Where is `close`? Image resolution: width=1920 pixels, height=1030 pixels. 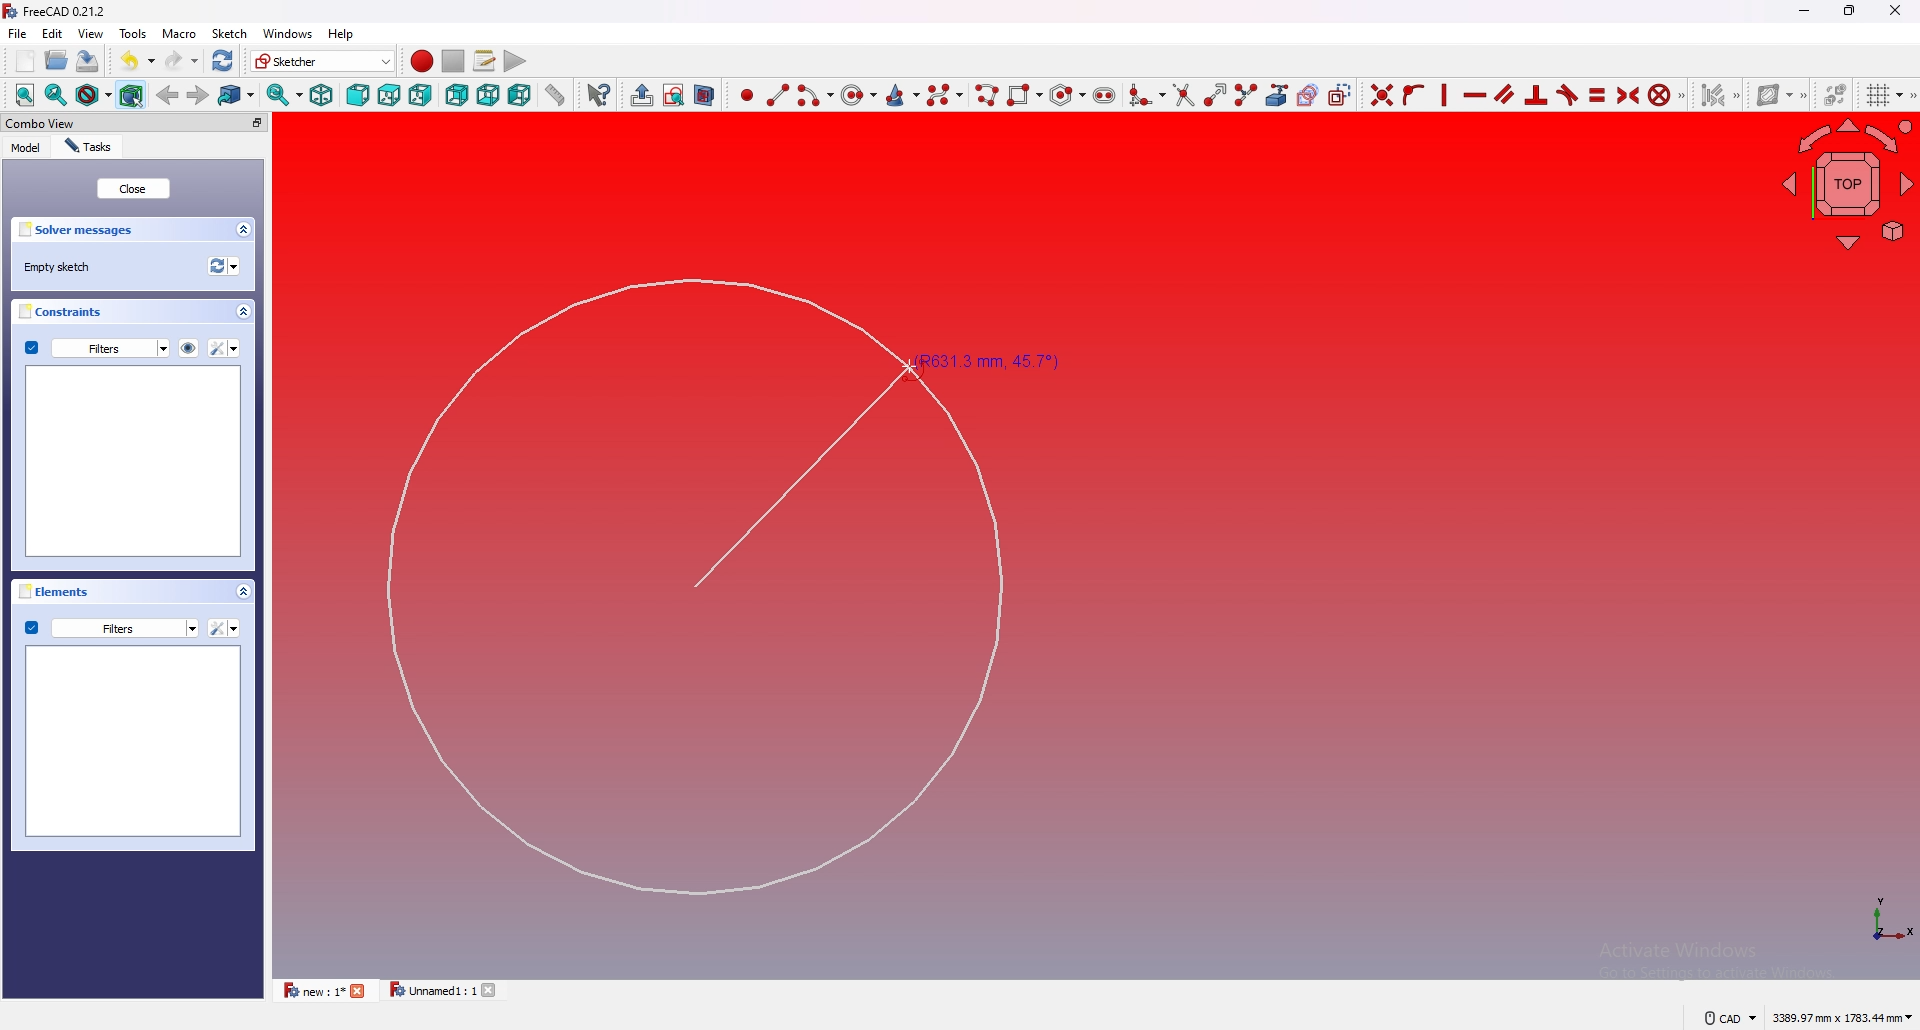 close is located at coordinates (132, 188).